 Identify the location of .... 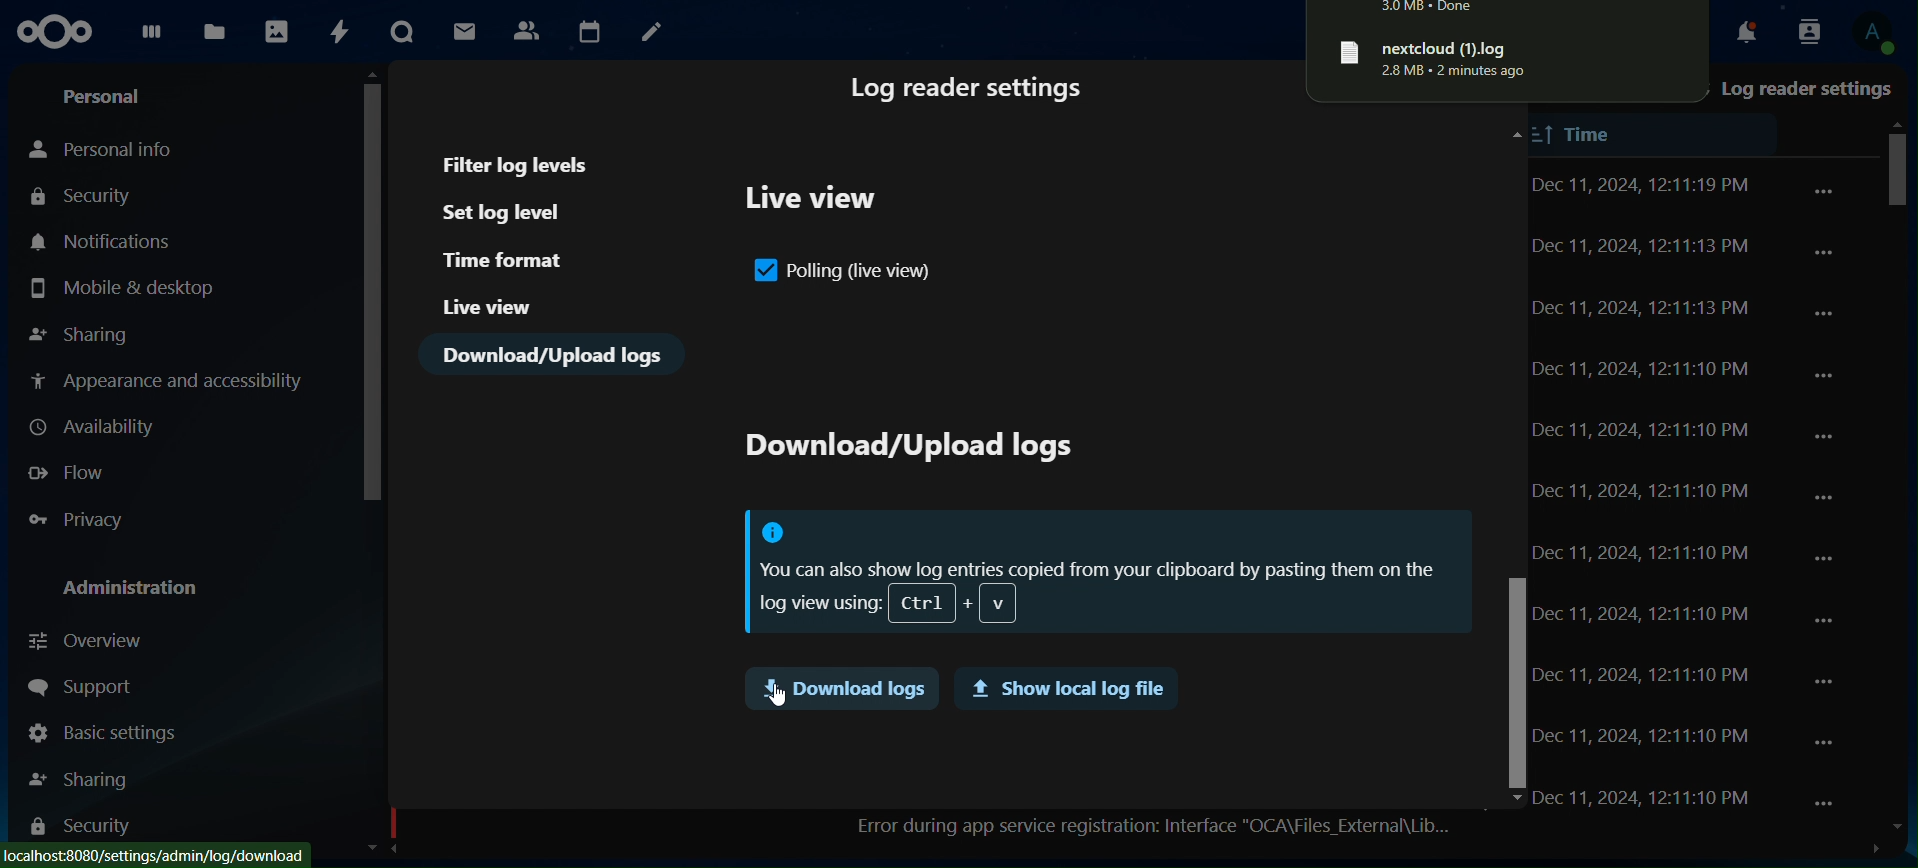
(1828, 439).